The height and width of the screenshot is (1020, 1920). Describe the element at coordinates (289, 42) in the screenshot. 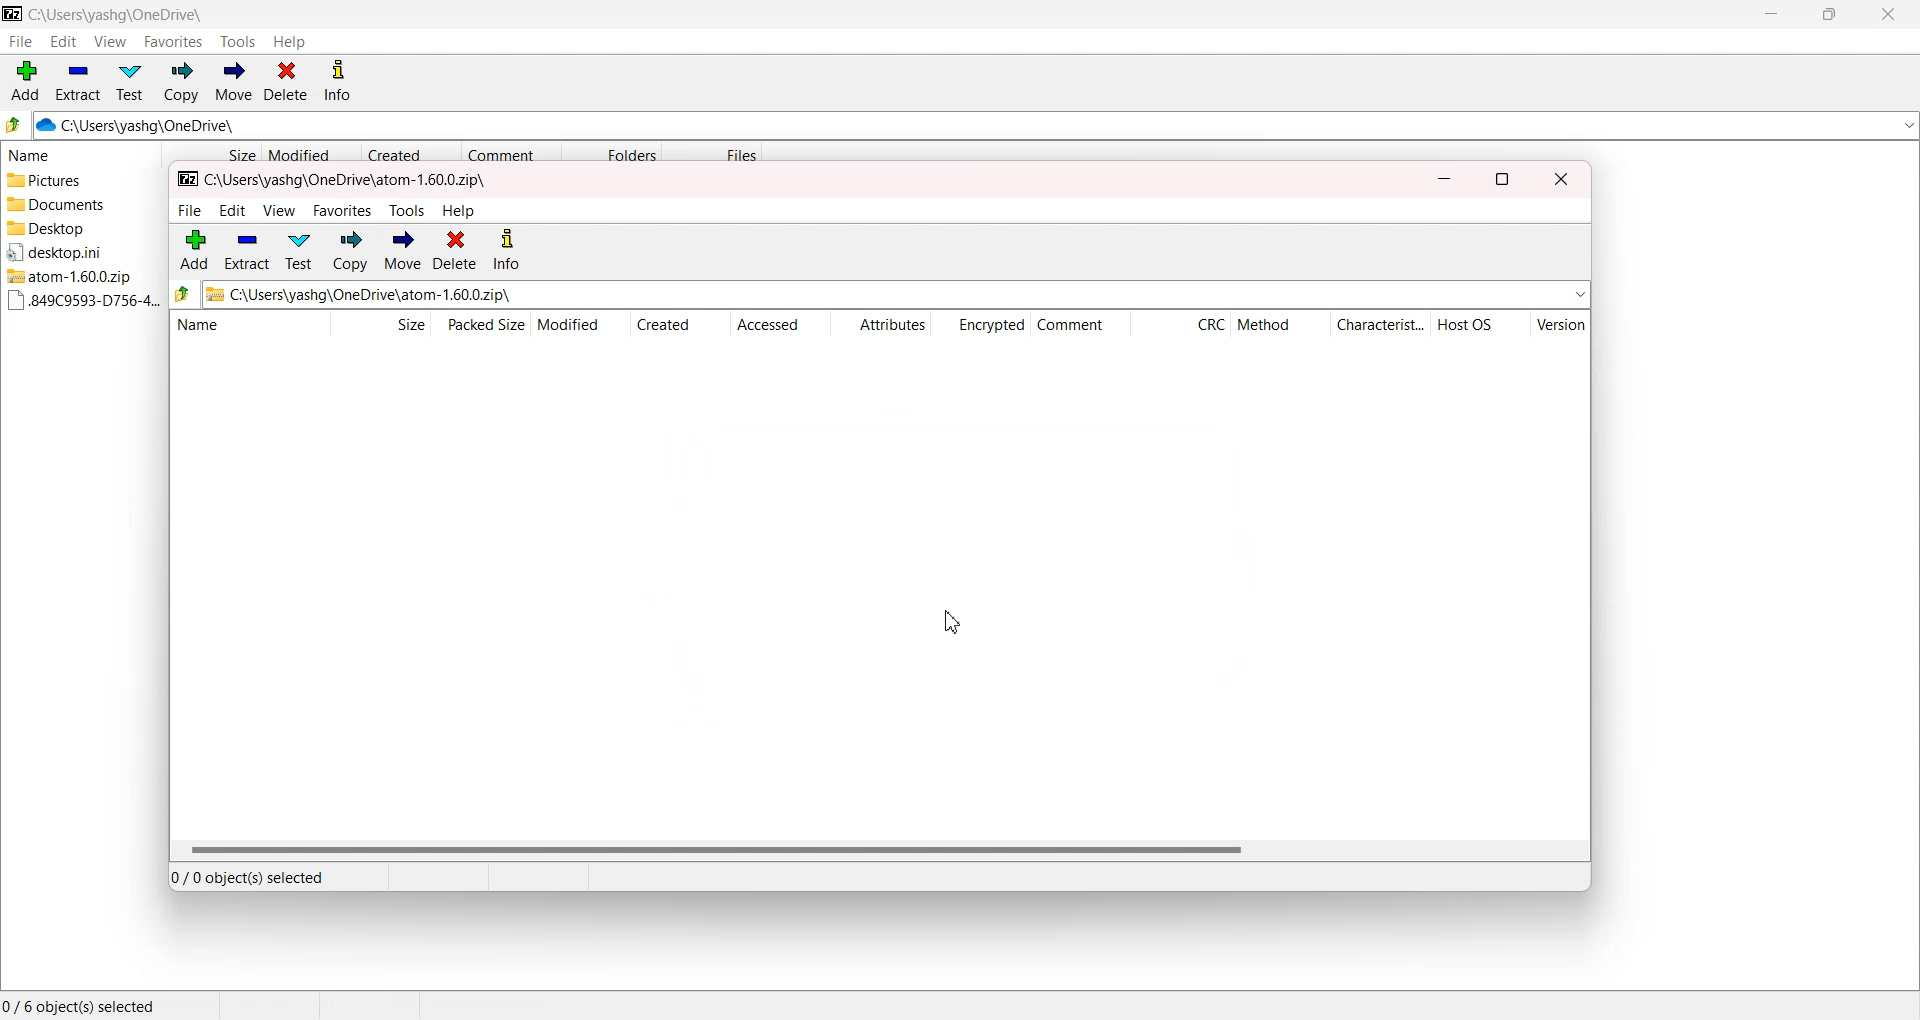

I see `Help` at that location.